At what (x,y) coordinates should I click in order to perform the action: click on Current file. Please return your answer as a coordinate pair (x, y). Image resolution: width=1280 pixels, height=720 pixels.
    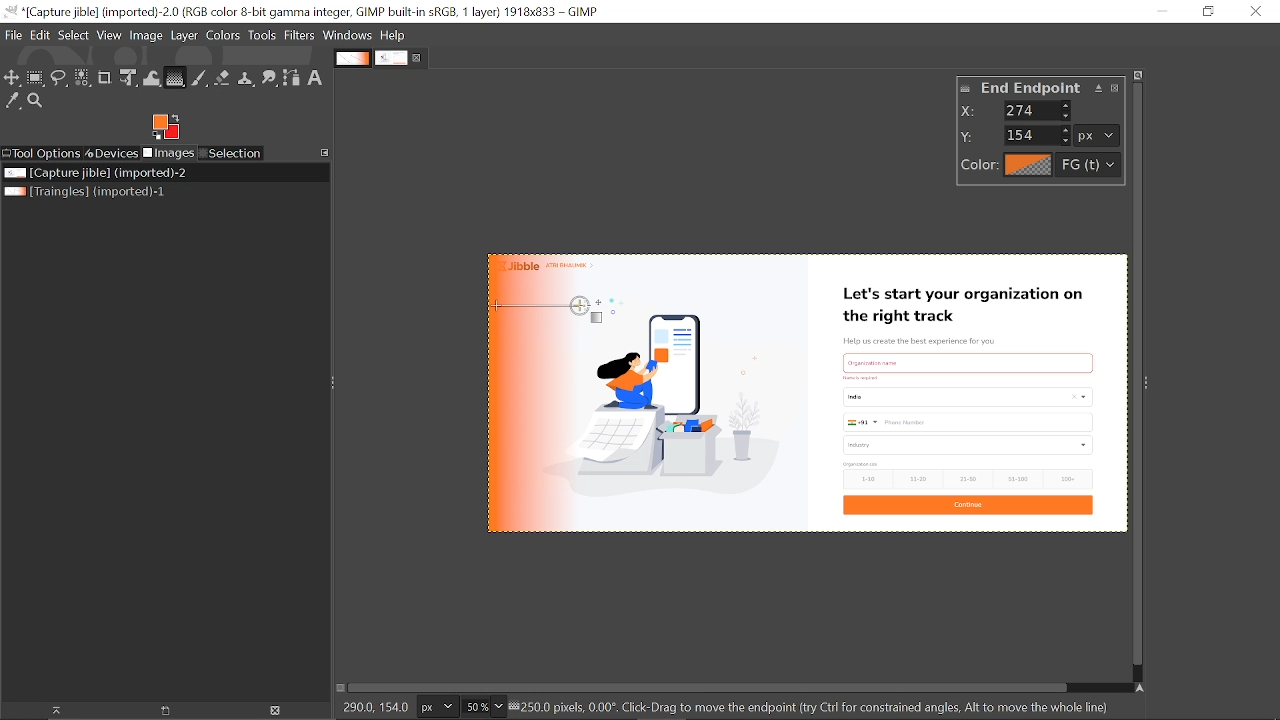
    Looking at the image, I should click on (96, 173).